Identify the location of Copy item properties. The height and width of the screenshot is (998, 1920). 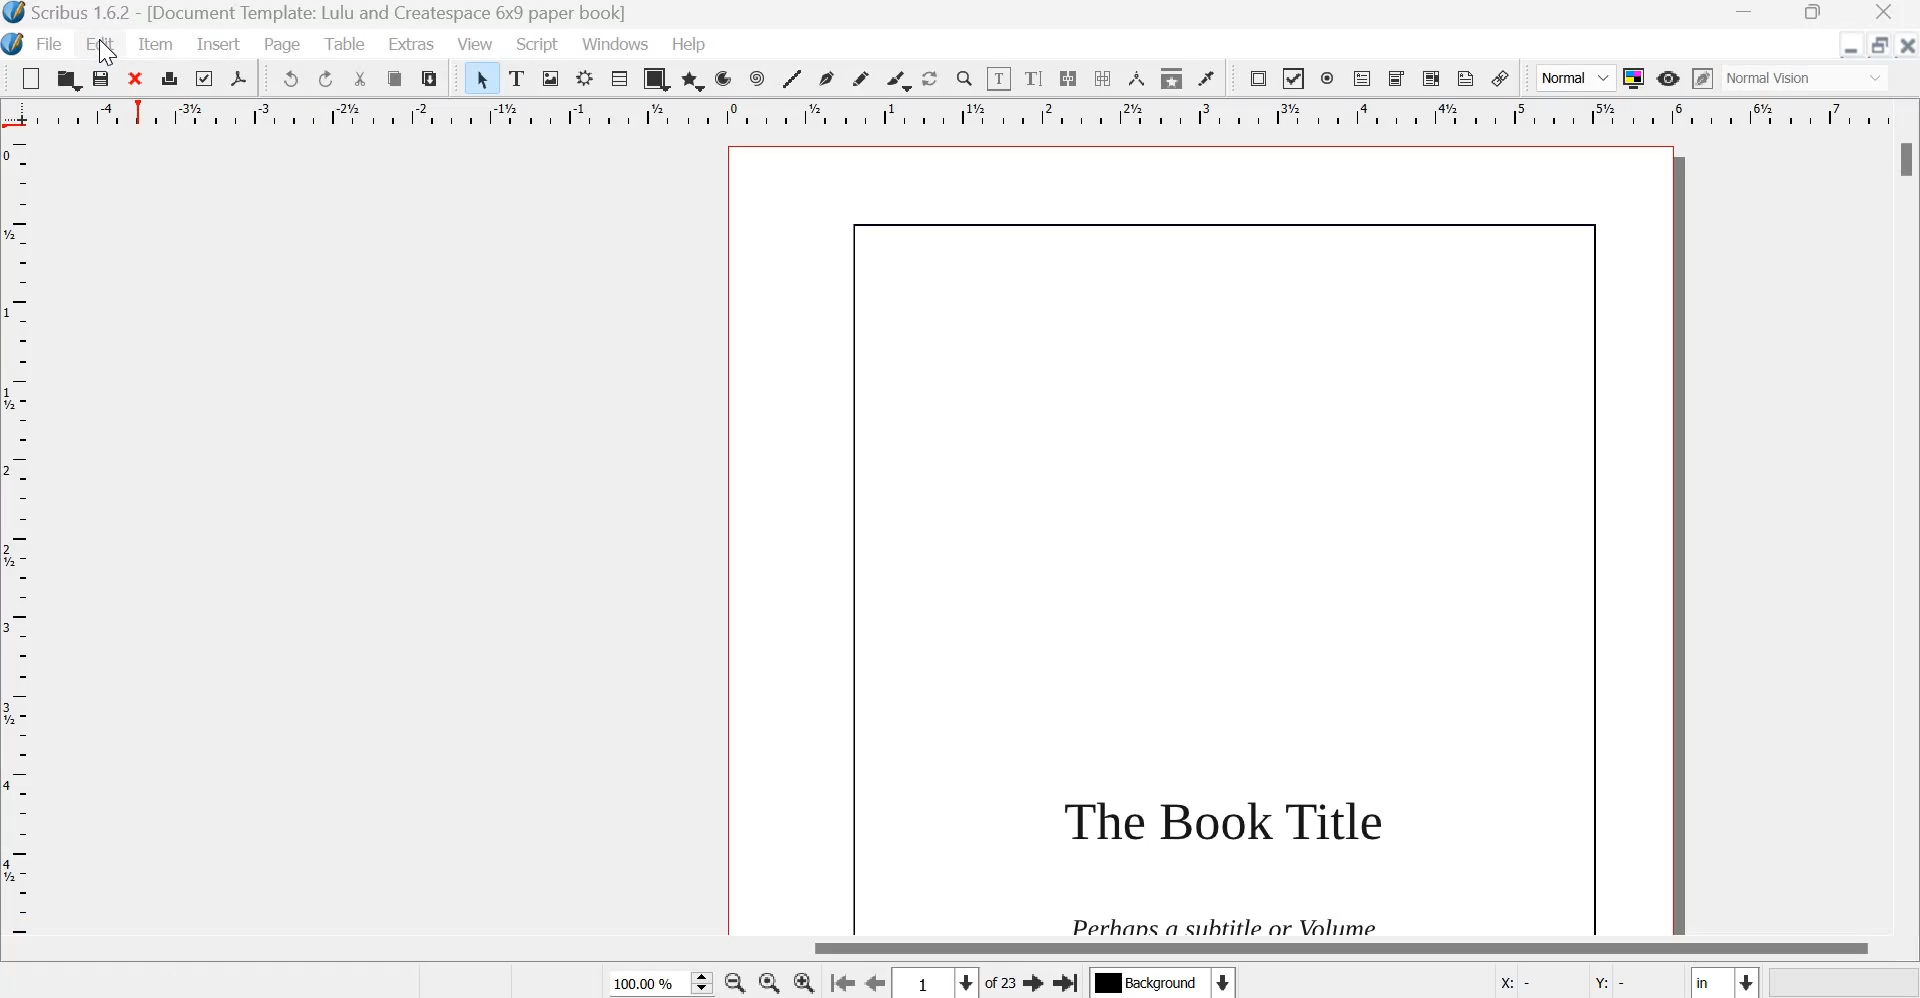
(1172, 78).